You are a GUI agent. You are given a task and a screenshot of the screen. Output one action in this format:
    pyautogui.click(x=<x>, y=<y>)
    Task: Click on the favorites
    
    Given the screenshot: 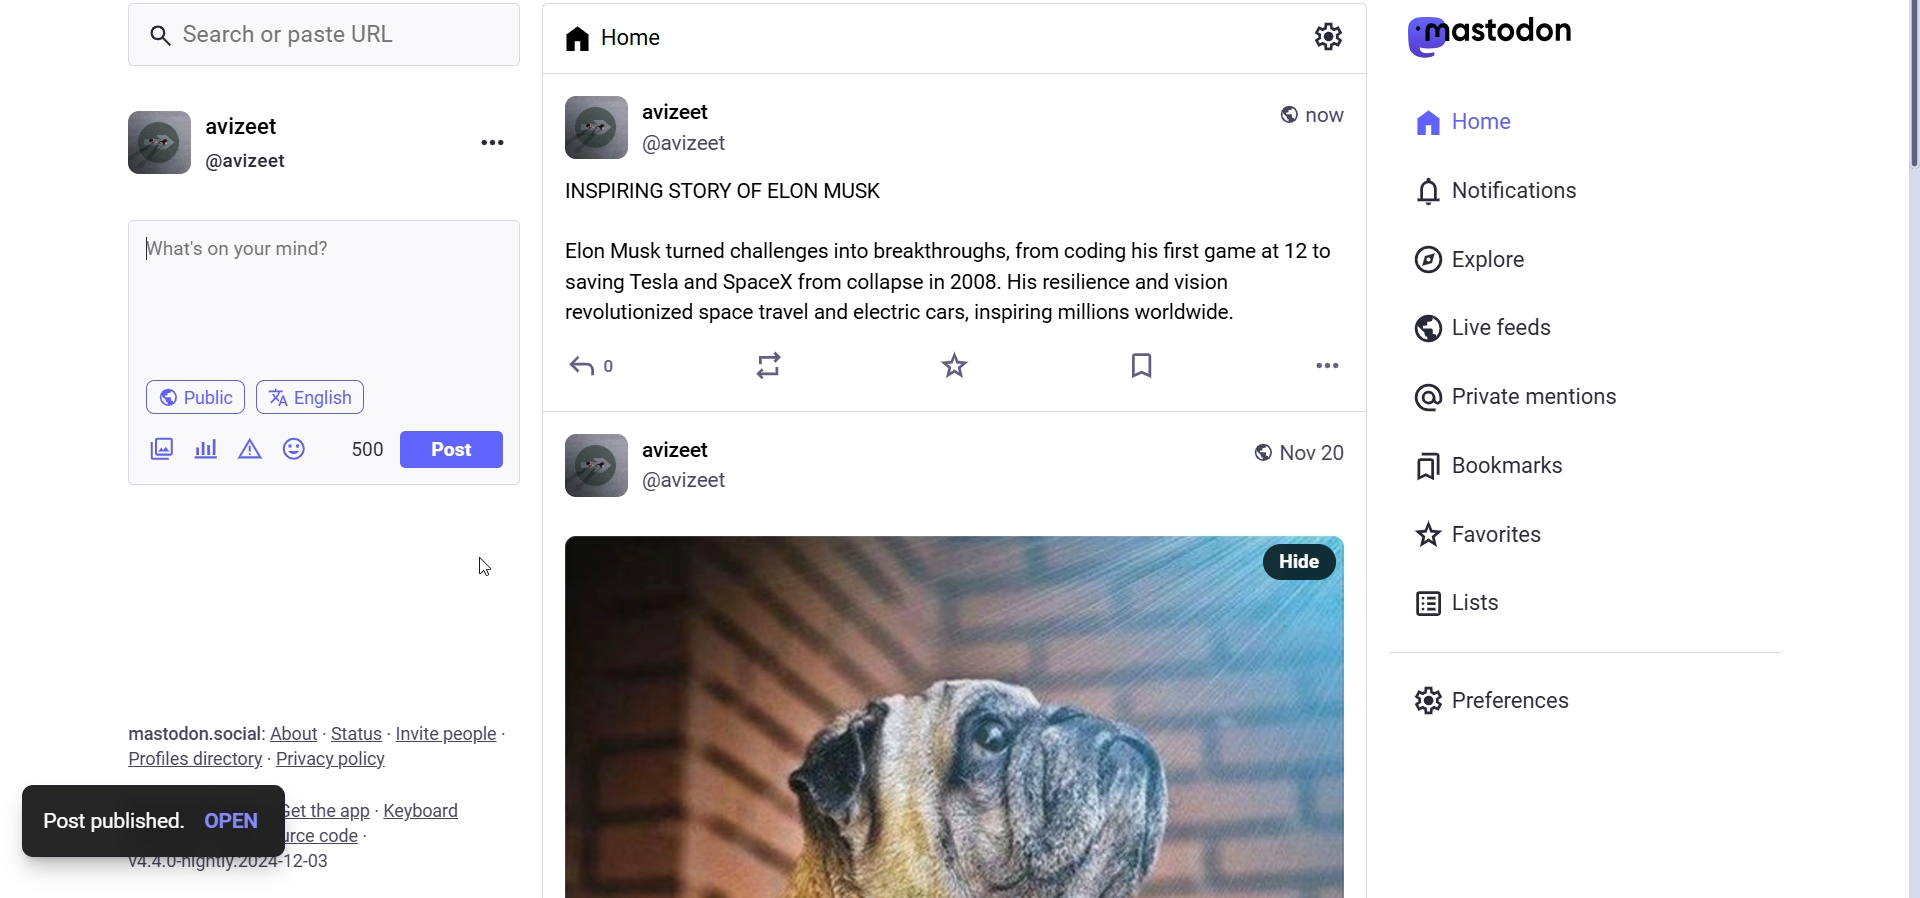 What is the action you would take?
    pyautogui.click(x=959, y=365)
    